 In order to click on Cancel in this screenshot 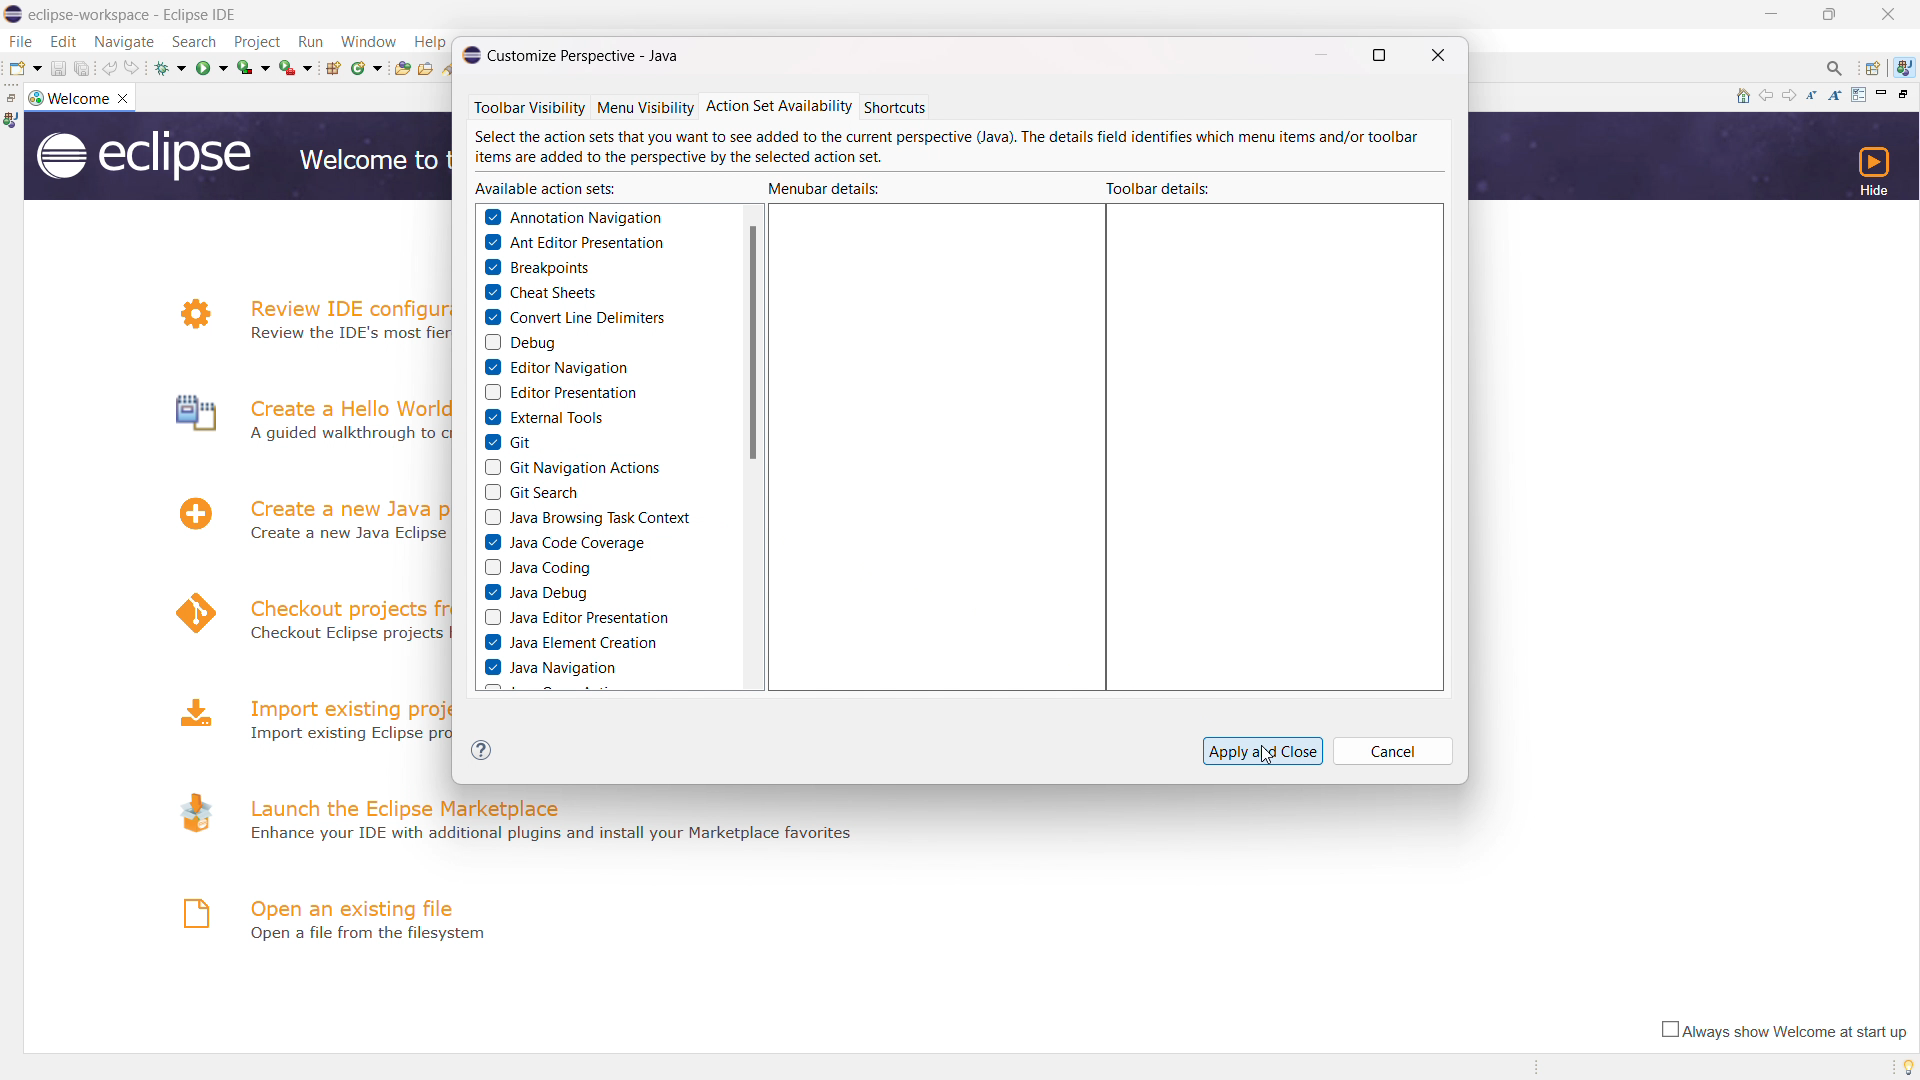, I will do `click(1396, 749)`.